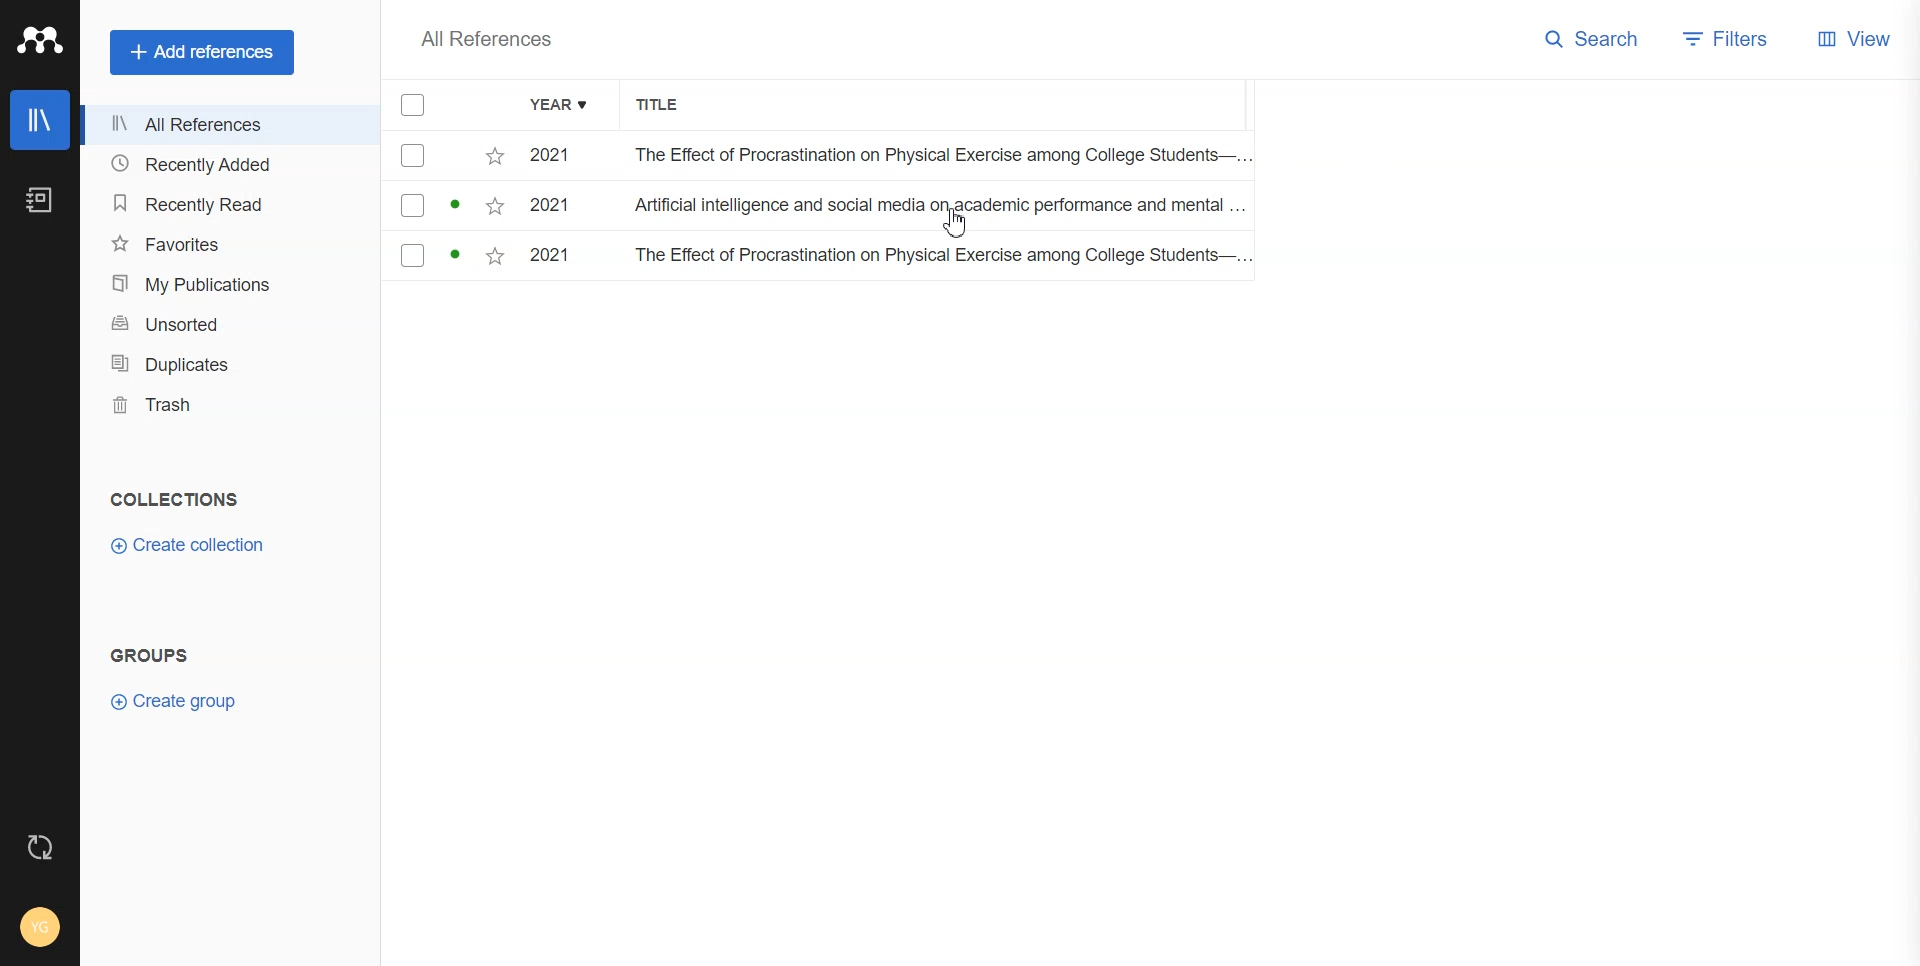 Image resolution: width=1920 pixels, height=966 pixels. Describe the element at coordinates (39, 927) in the screenshot. I see `Account` at that location.